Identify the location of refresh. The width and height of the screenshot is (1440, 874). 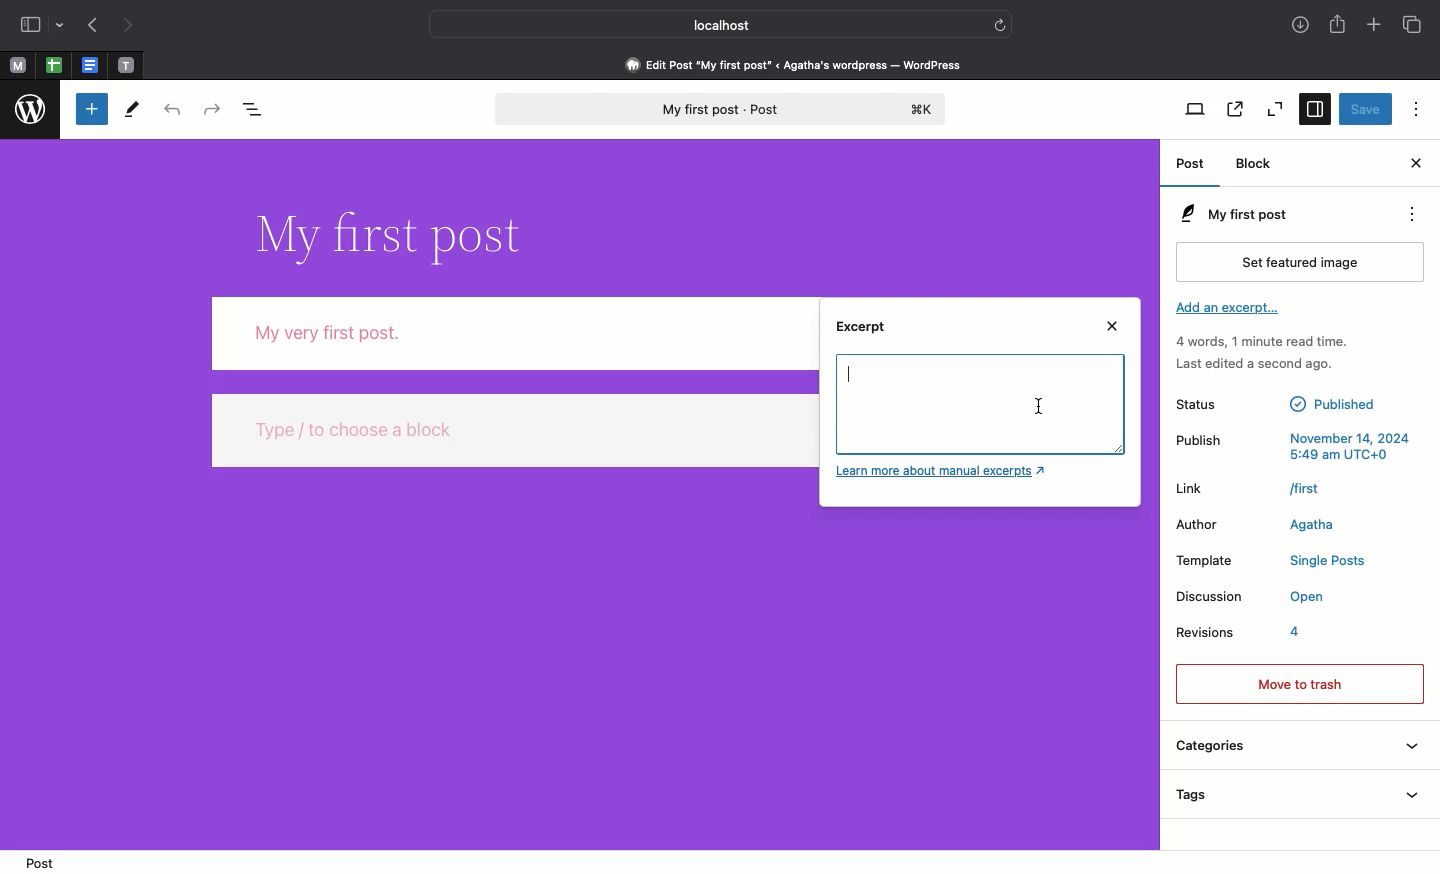
(1003, 22).